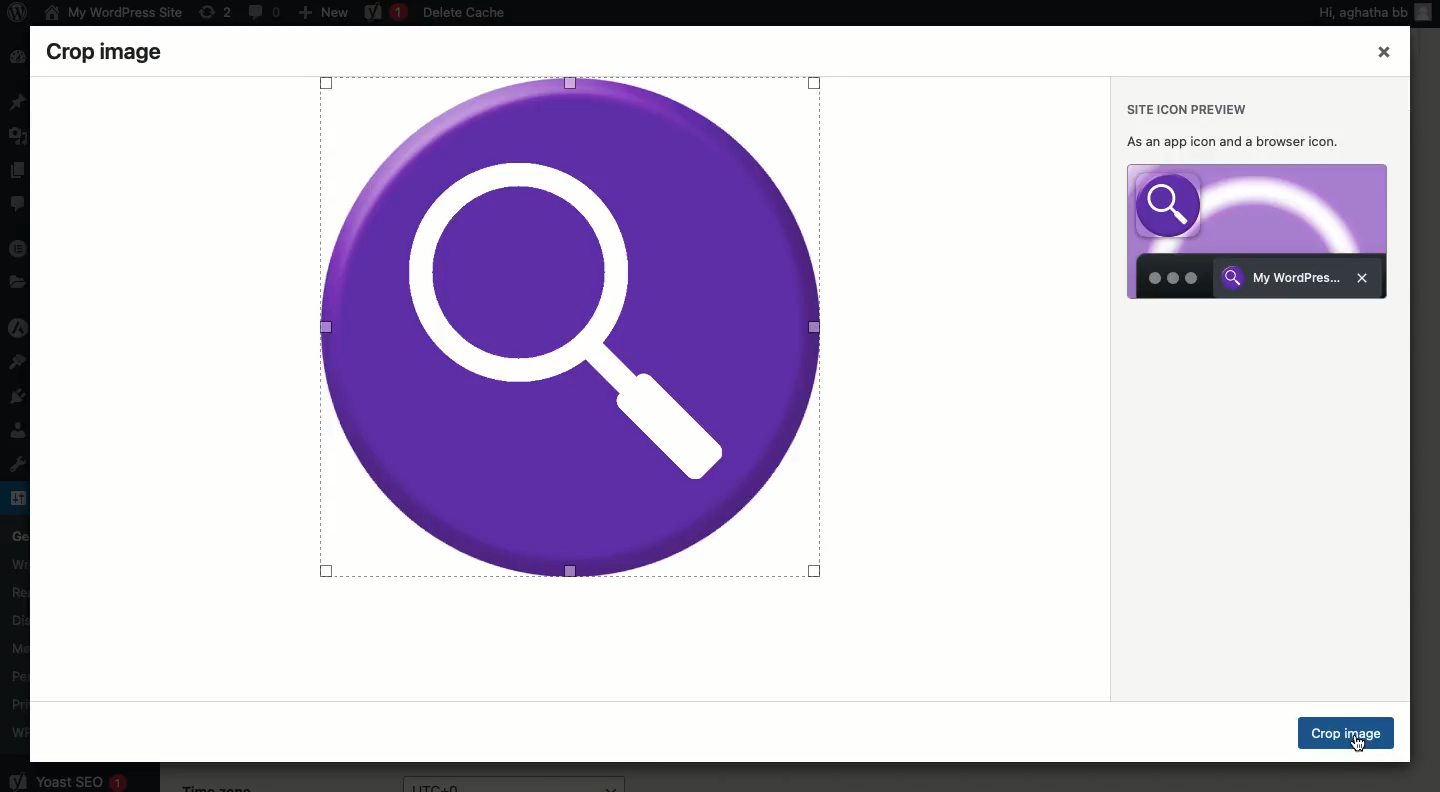  Describe the element at coordinates (466, 14) in the screenshot. I see `Delete cache` at that location.